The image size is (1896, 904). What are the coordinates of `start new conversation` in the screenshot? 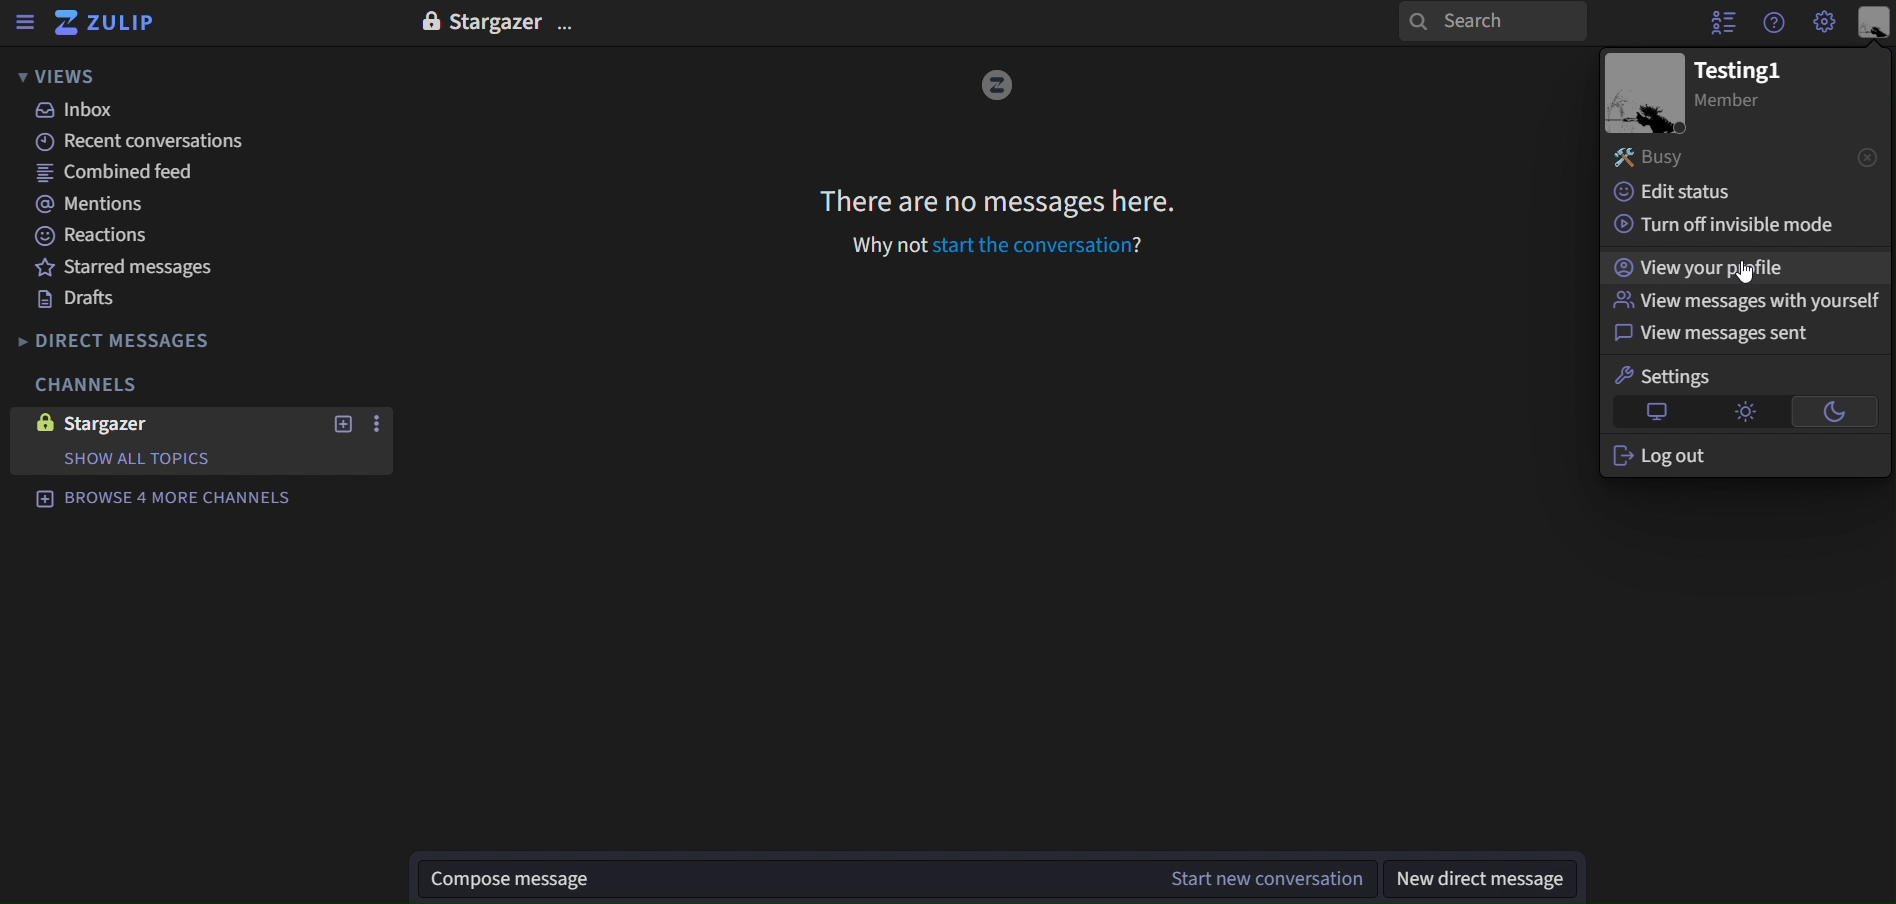 It's located at (1246, 871).